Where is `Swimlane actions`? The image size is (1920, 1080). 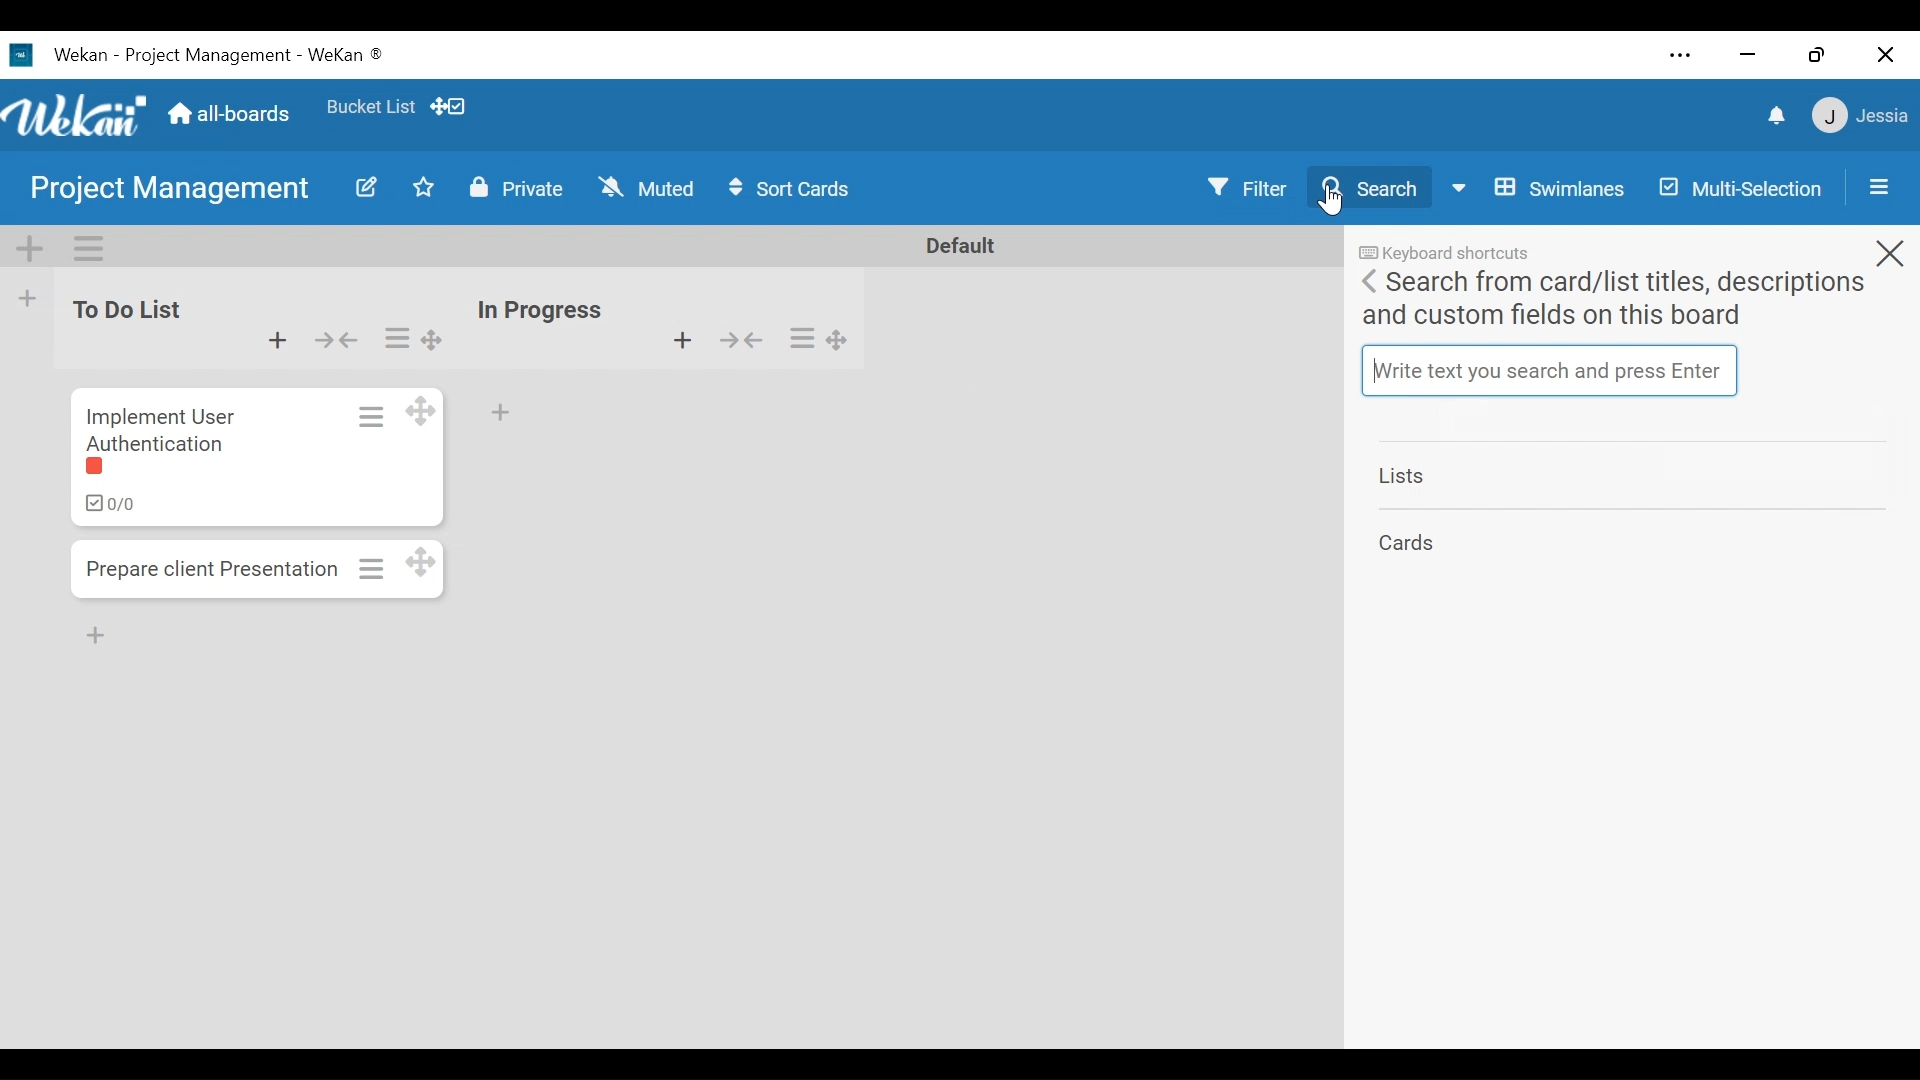 Swimlane actions is located at coordinates (93, 249).